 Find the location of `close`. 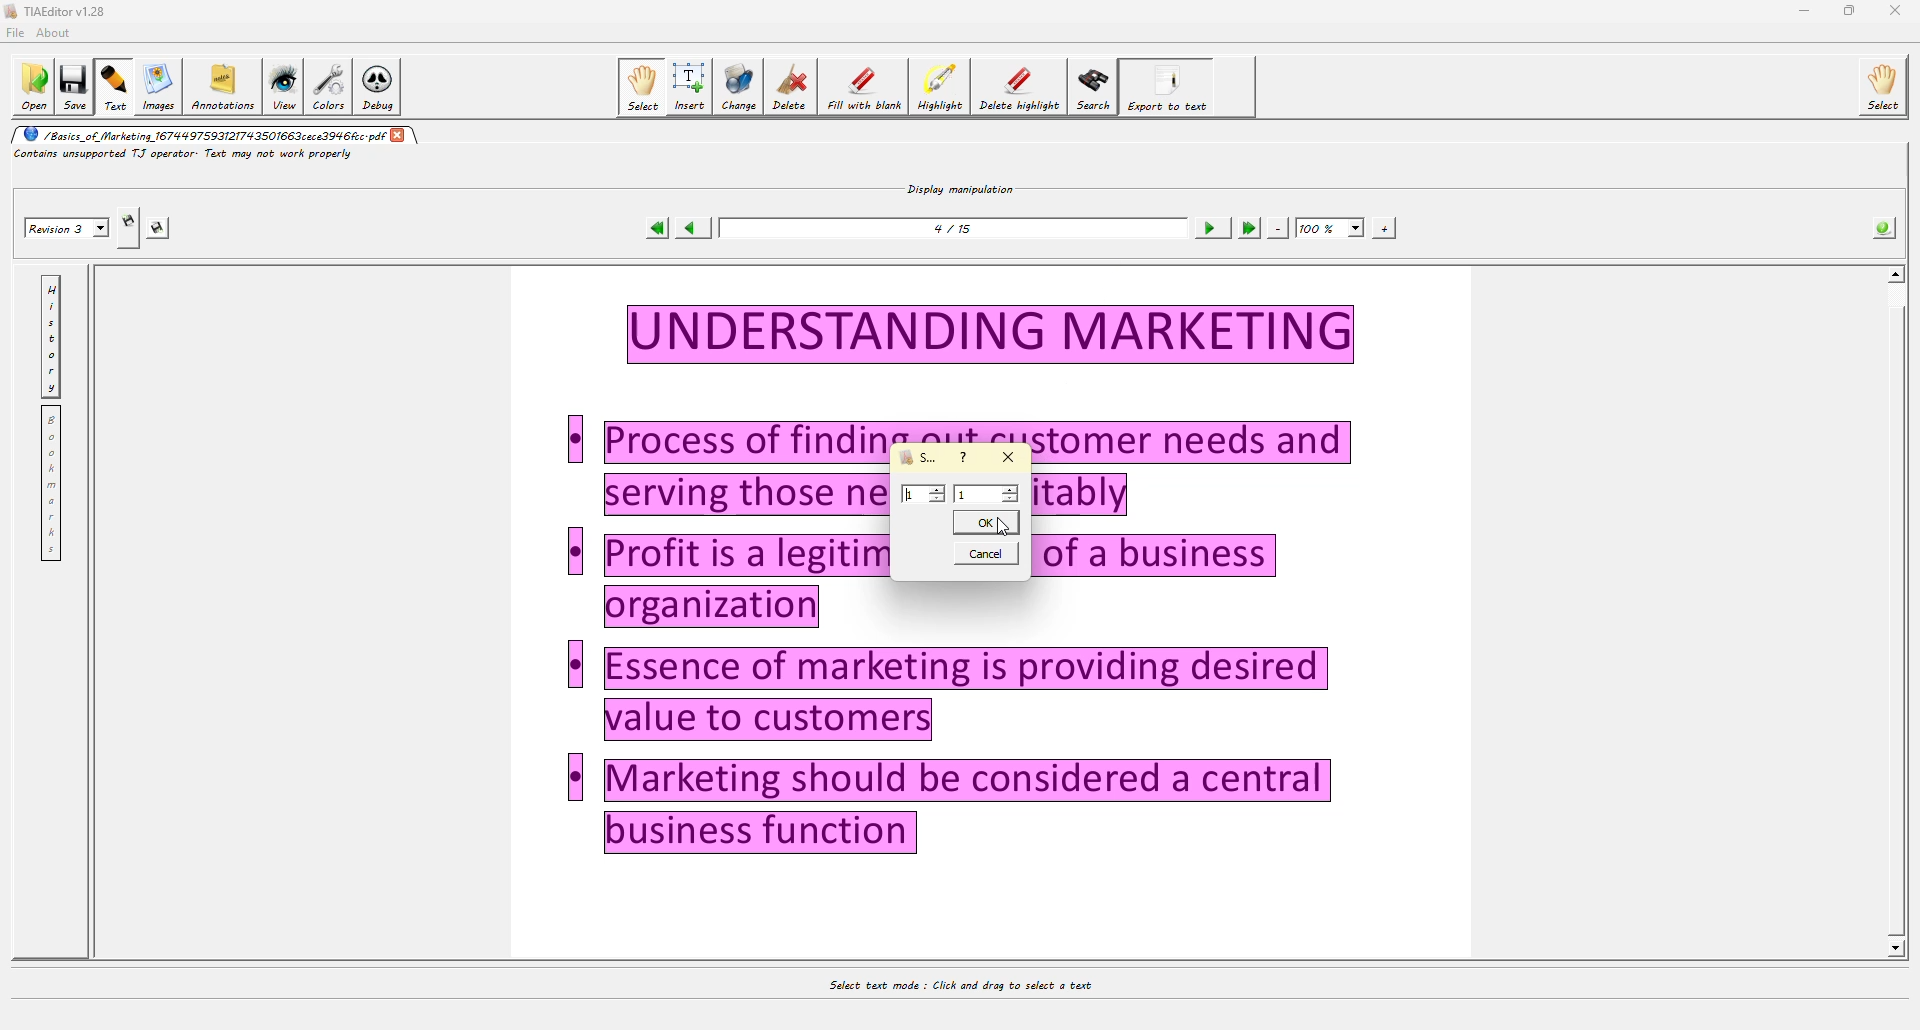

close is located at coordinates (1009, 458).